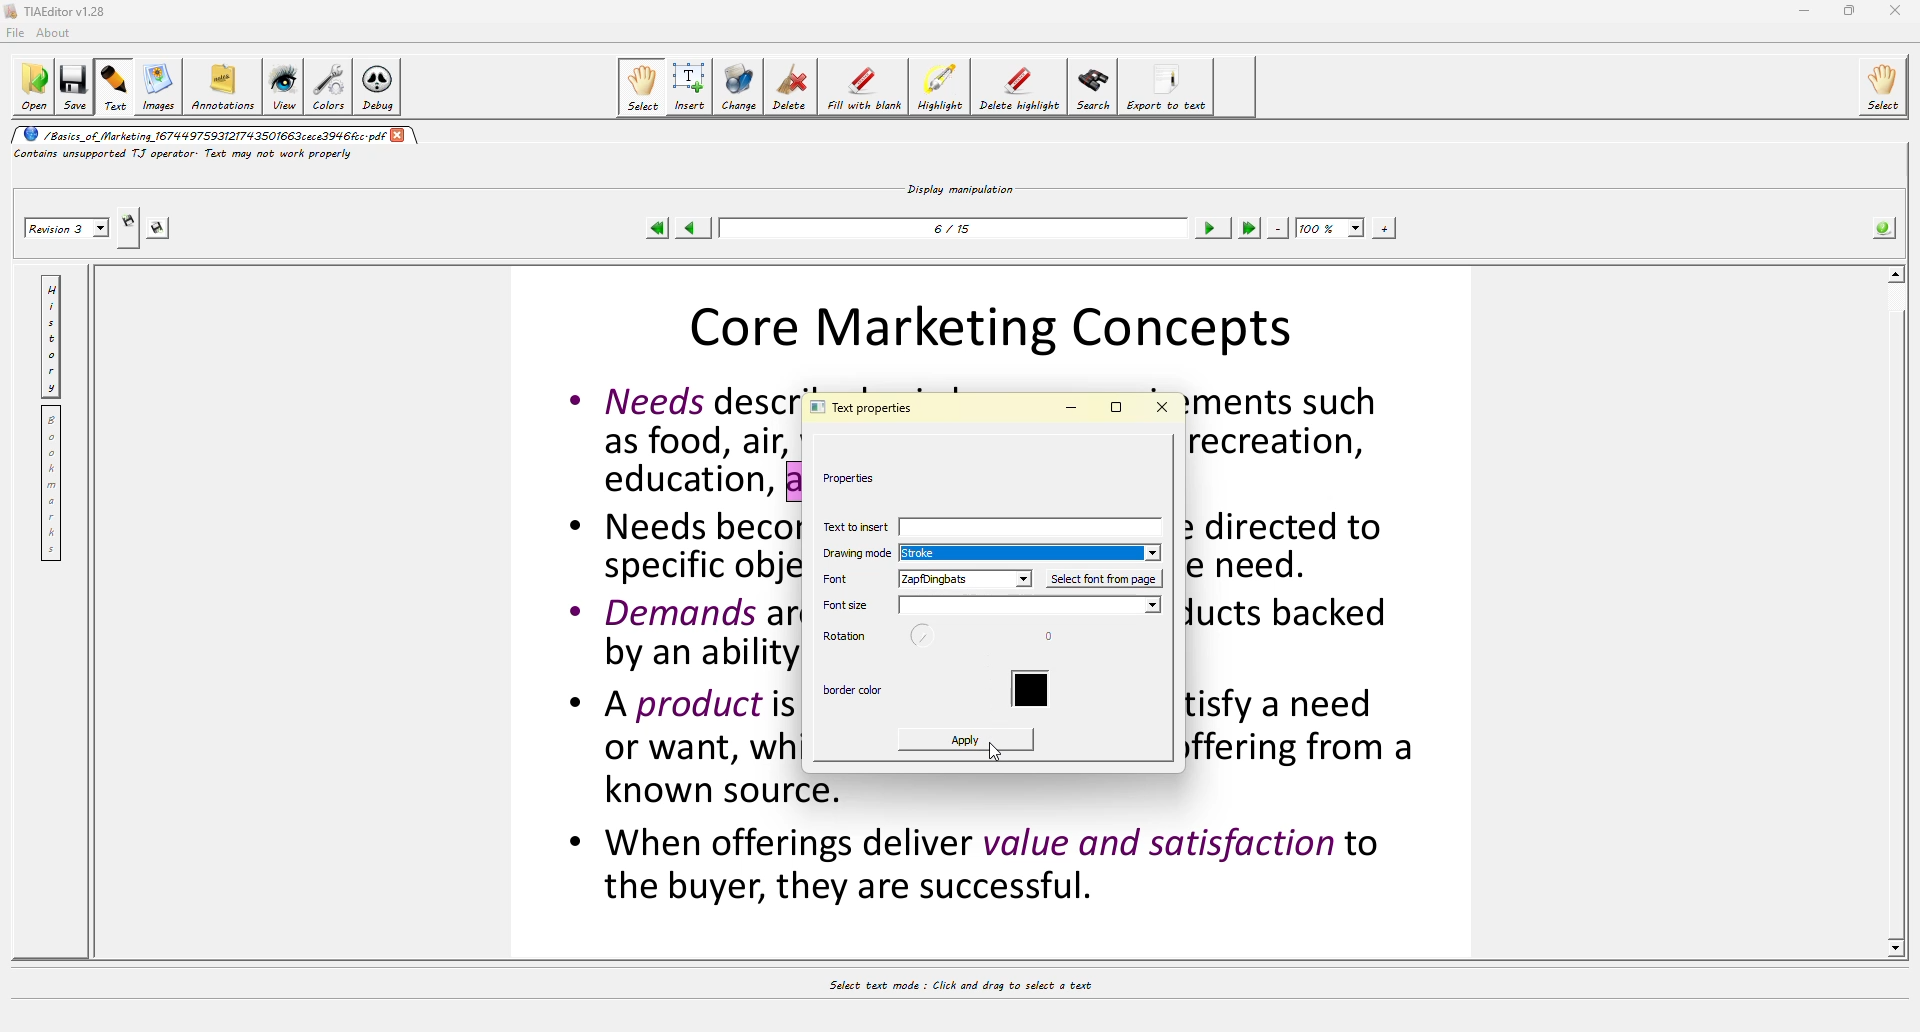 The width and height of the screenshot is (1920, 1032). I want to click on select, so click(644, 87).